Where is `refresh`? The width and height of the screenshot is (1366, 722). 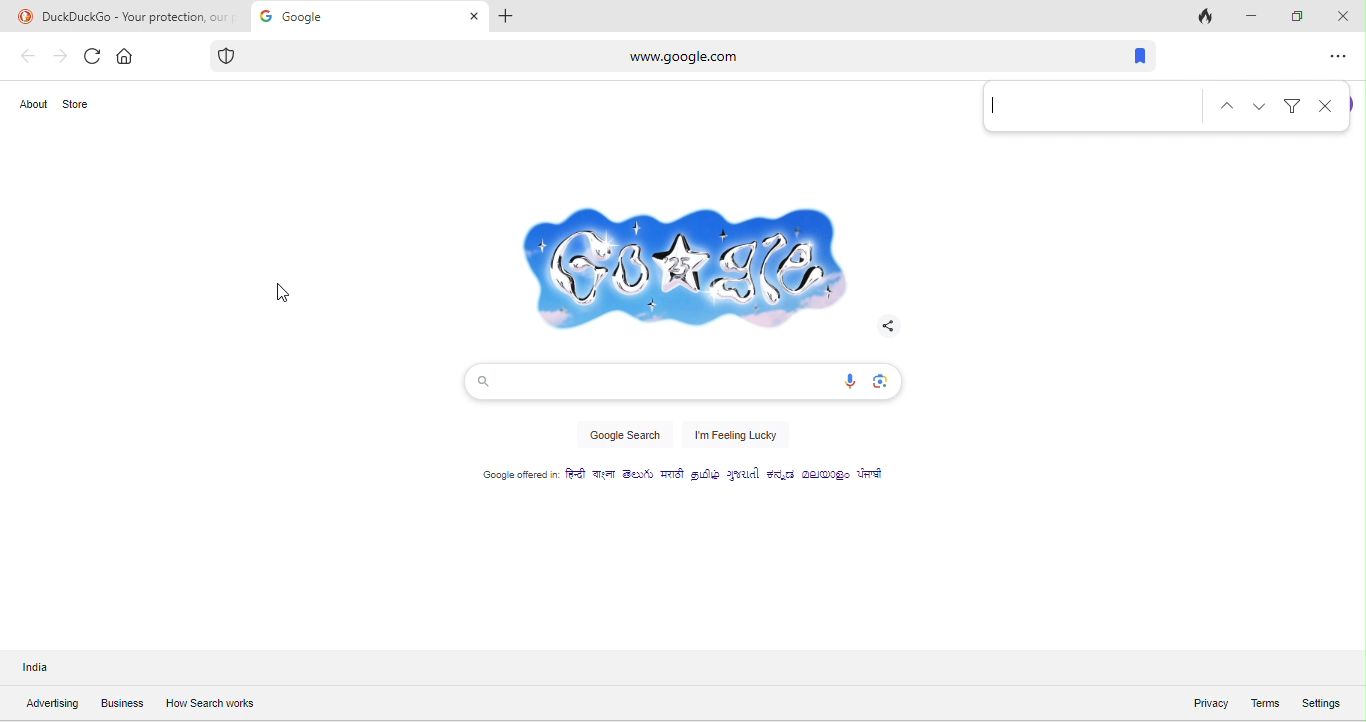
refresh is located at coordinates (92, 57).